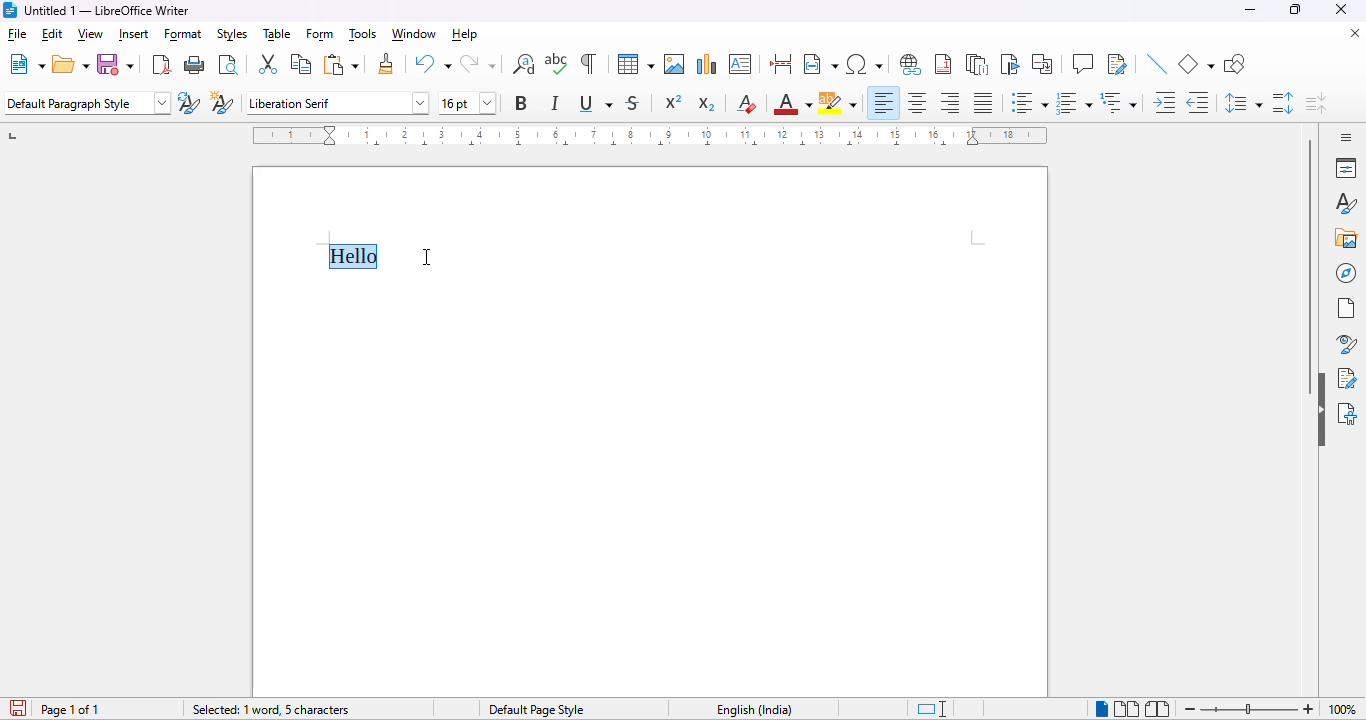  What do you see at coordinates (912, 65) in the screenshot?
I see `insert hyperlink` at bounding box center [912, 65].